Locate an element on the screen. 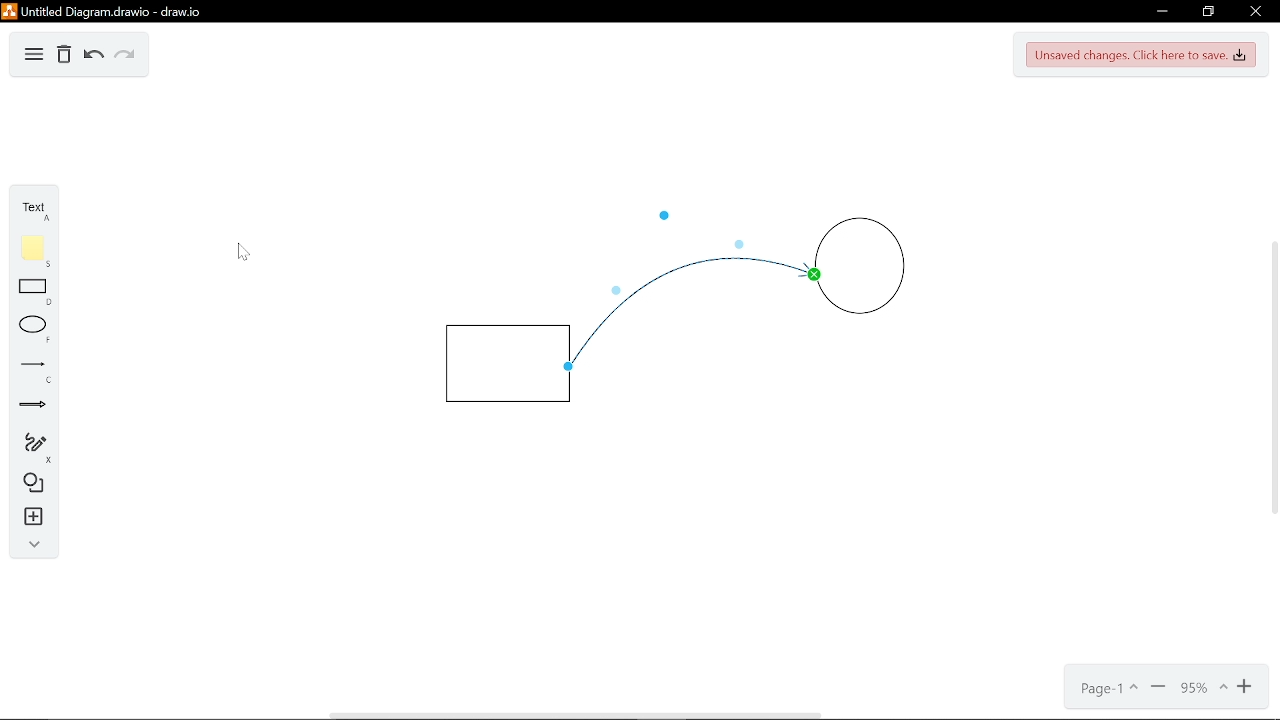  Collapse is located at coordinates (30, 544).